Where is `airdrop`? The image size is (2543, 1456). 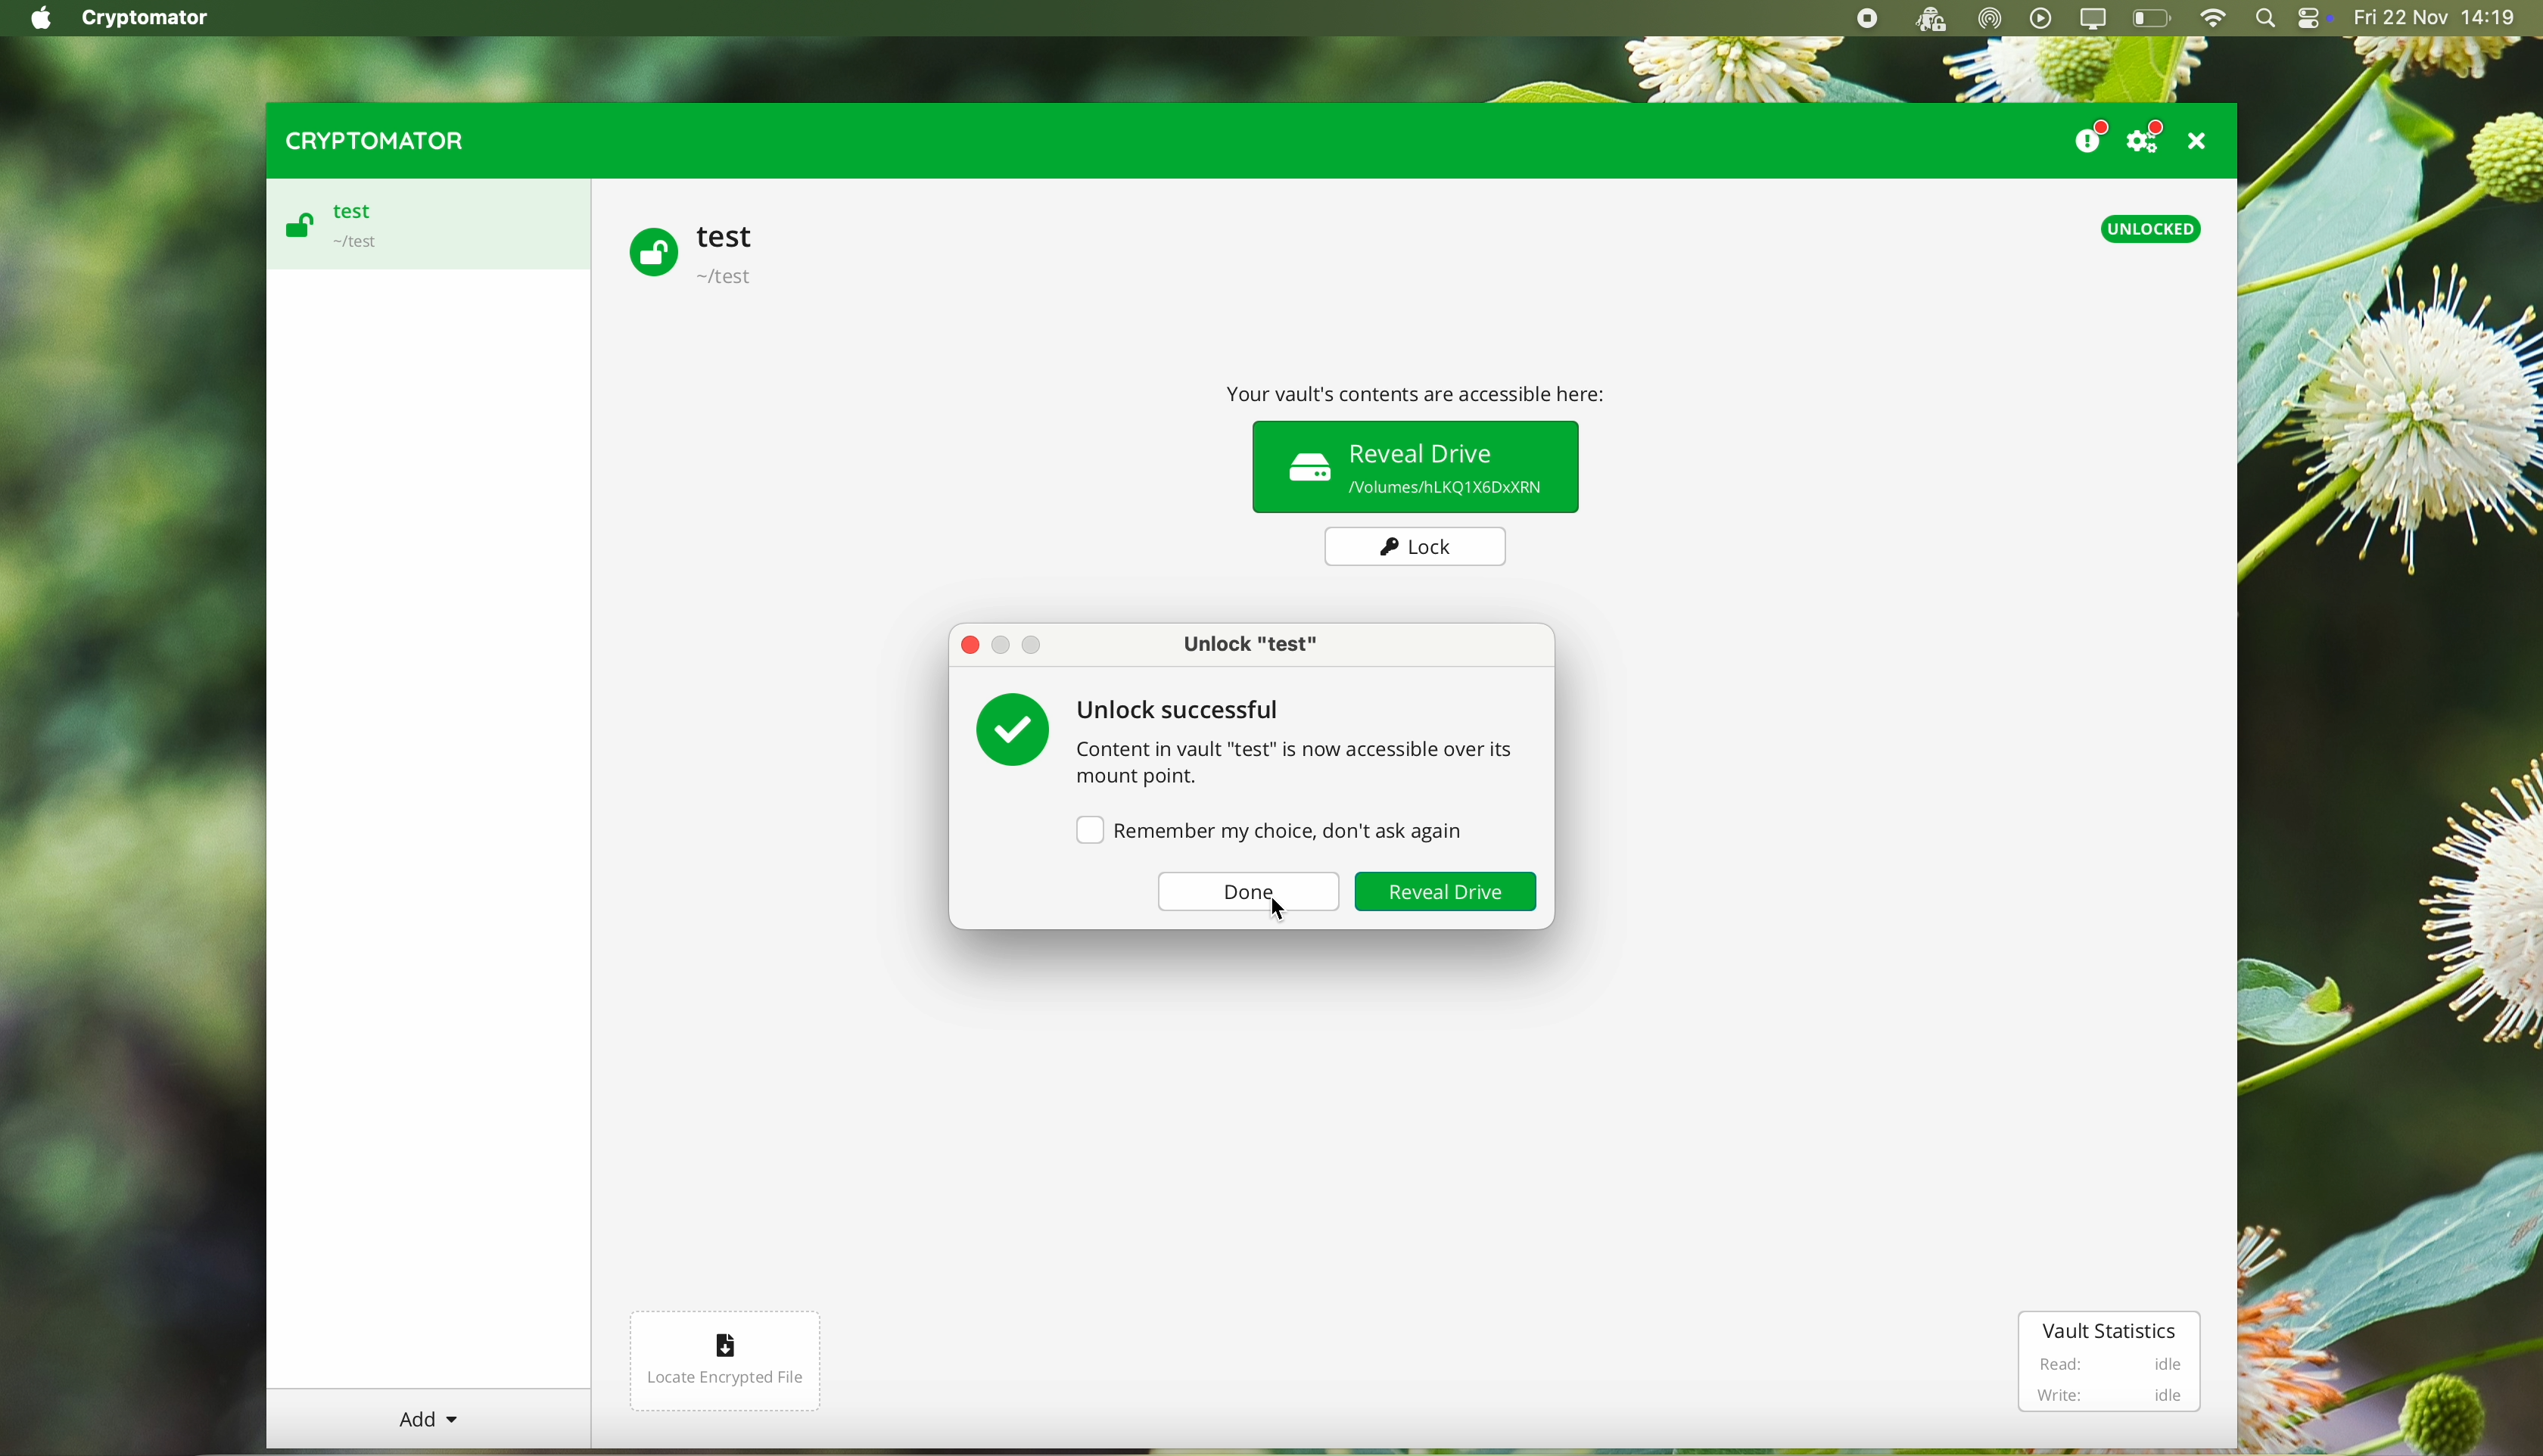 airdrop is located at coordinates (1990, 20).